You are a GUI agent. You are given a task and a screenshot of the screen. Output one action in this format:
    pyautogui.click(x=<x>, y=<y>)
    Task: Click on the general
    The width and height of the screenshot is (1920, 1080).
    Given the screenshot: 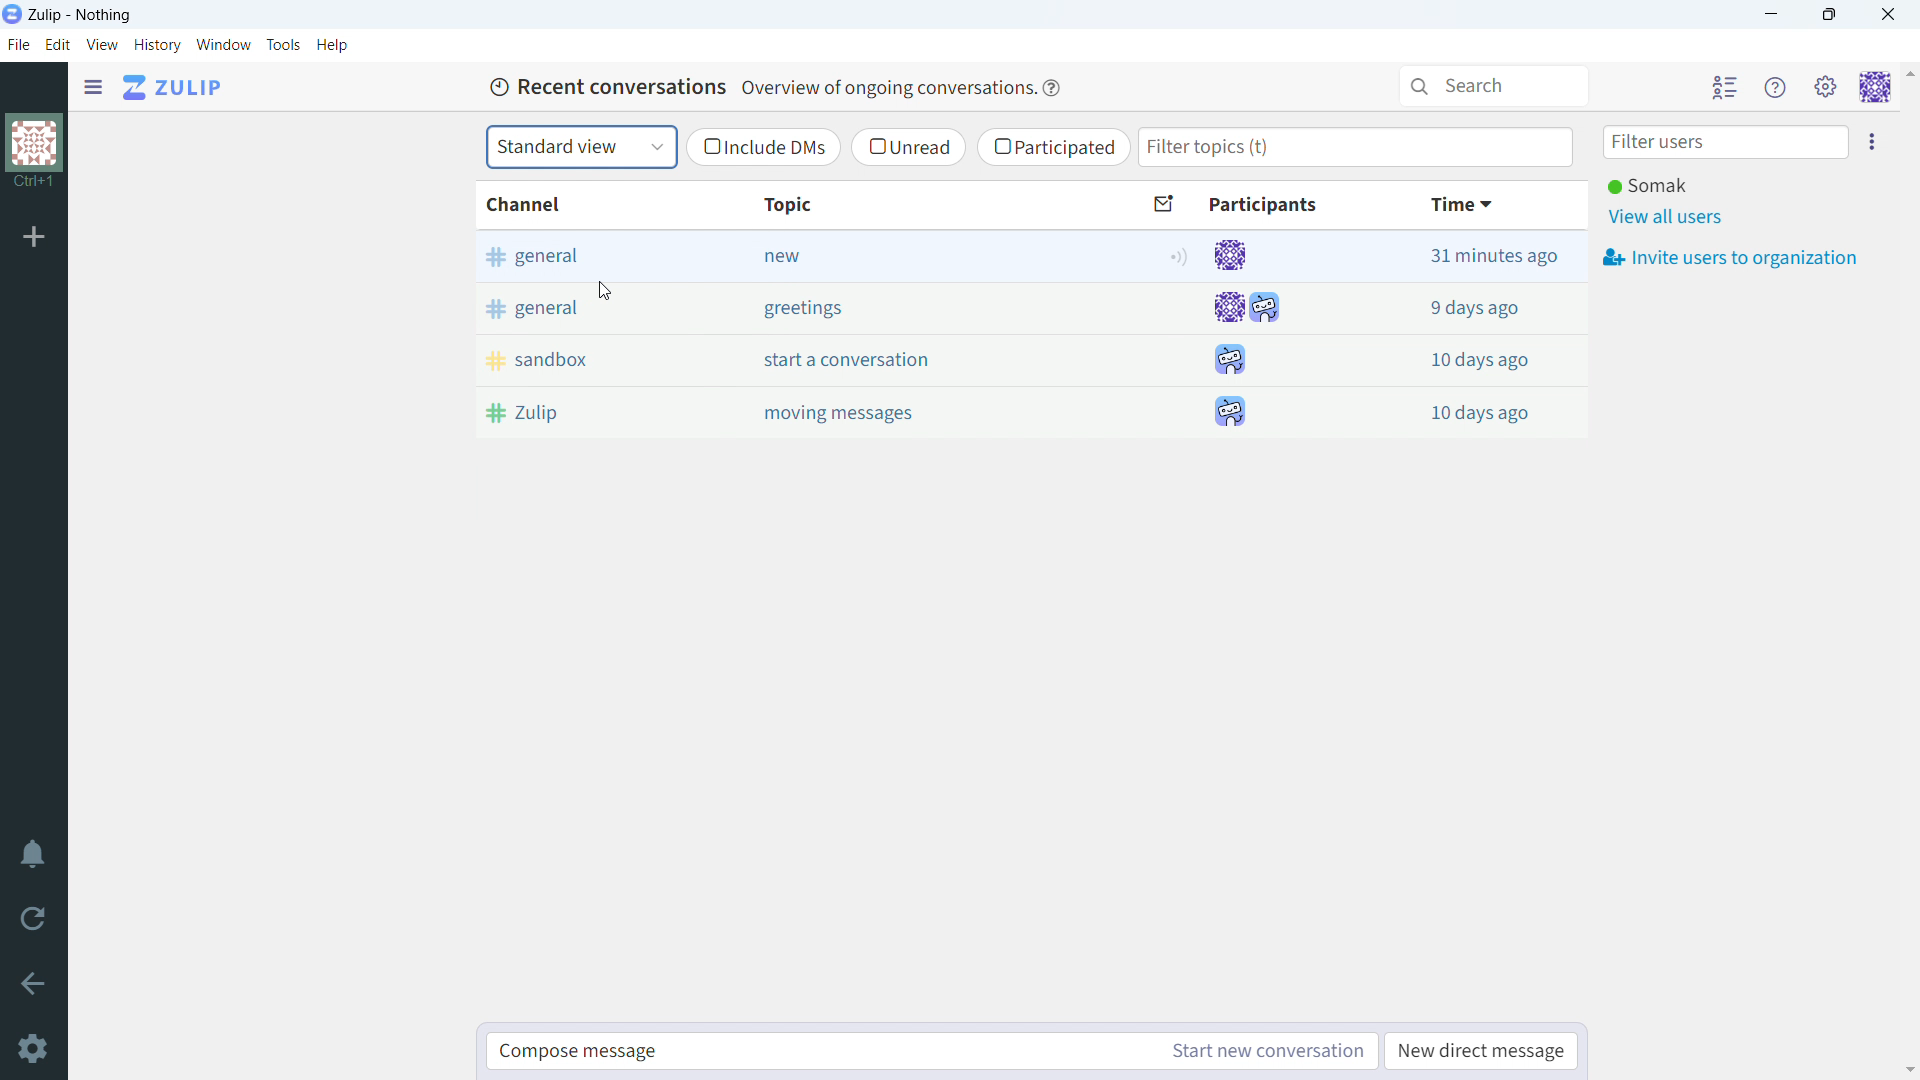 What is the action you would take?
    pyautogui.click(x=588, y=256)
    